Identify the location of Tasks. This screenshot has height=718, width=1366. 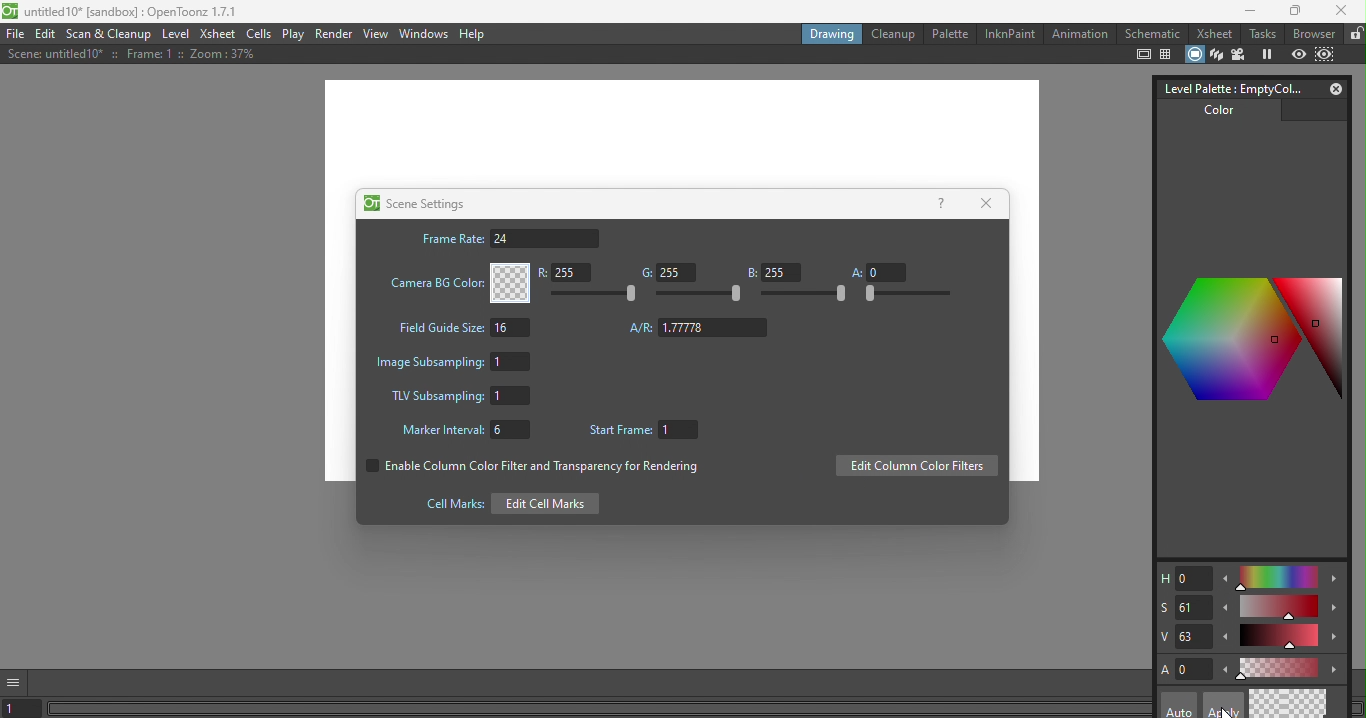
(1262, 34).